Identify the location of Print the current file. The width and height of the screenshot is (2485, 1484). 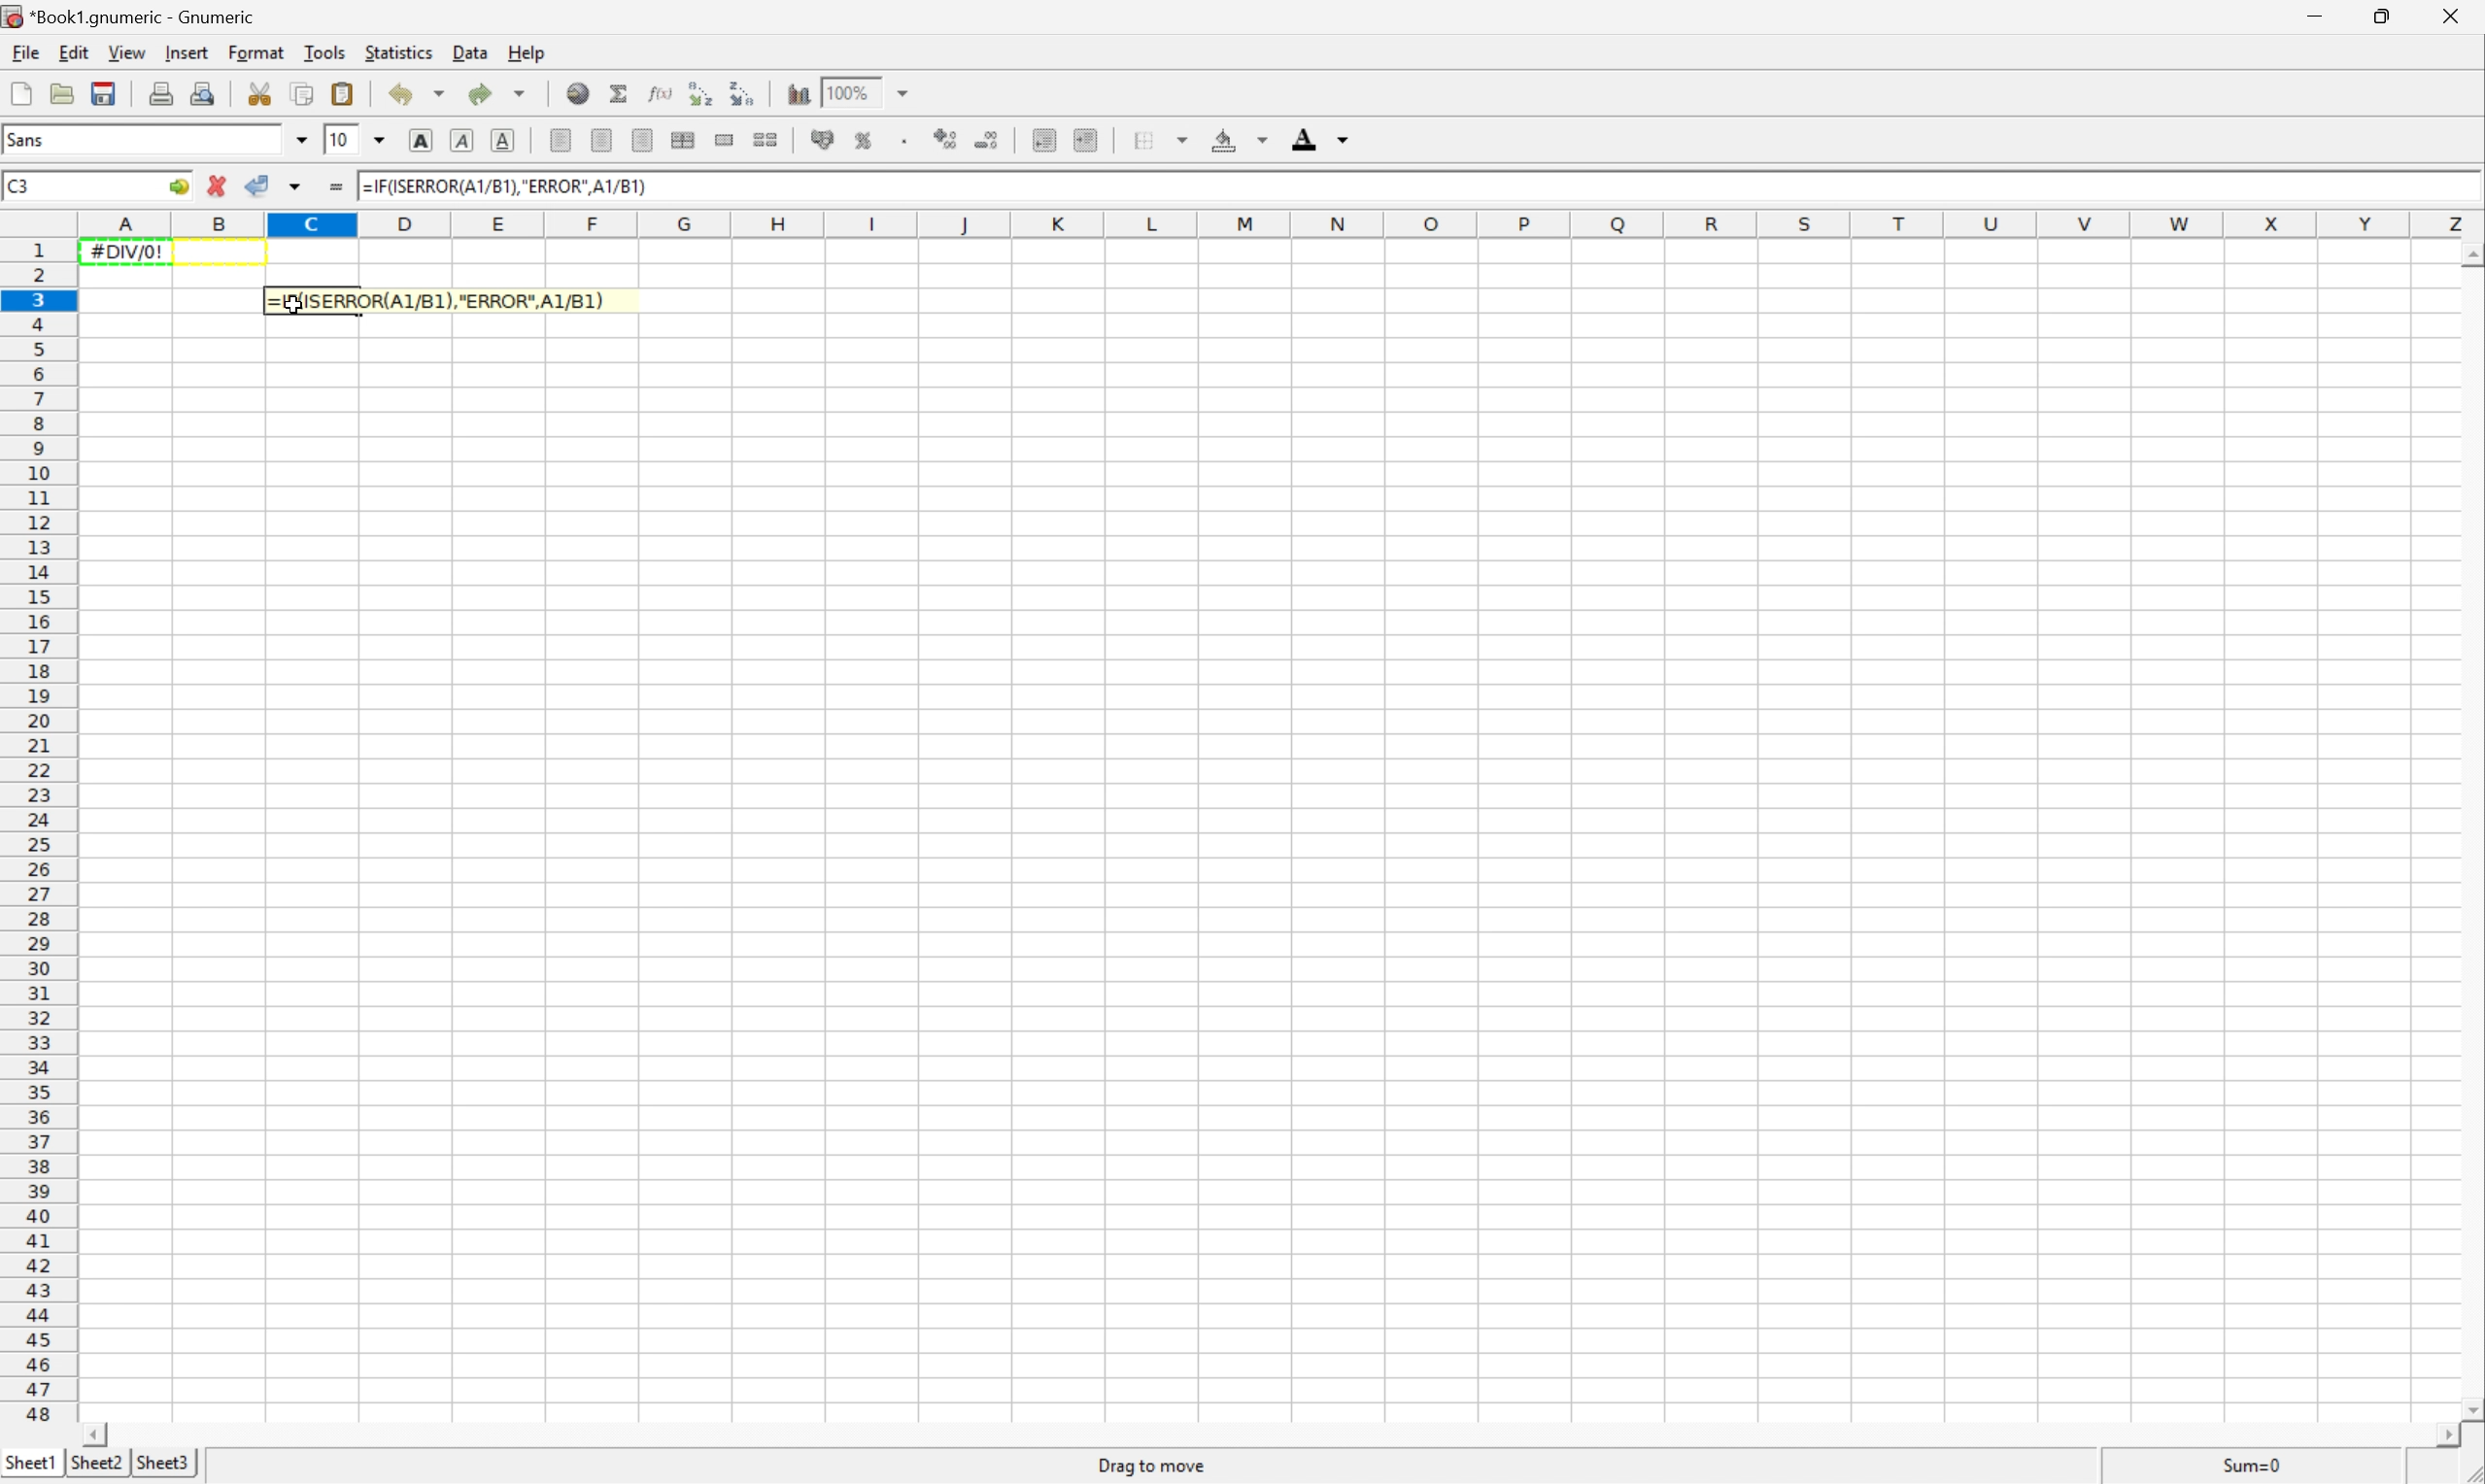
(165, 93).